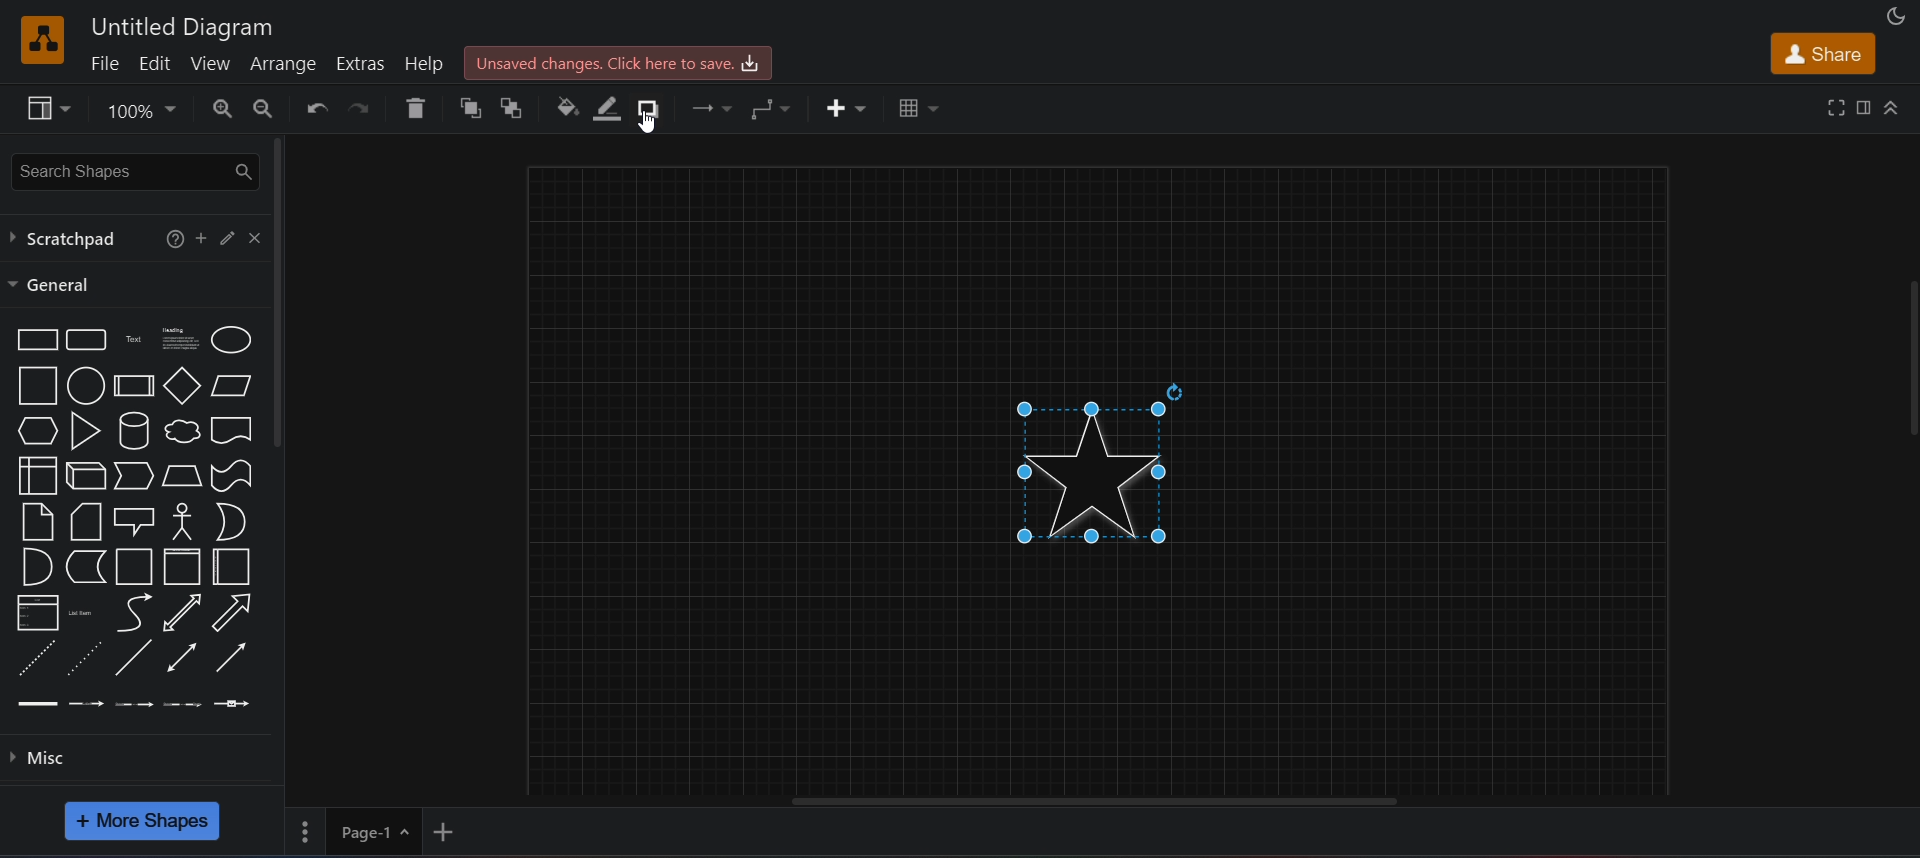 The image size is (1920, 858). What do you see at coordinates (35, 338) in the screenshot?
I see `rectangle` at bounding box center [35, 338].